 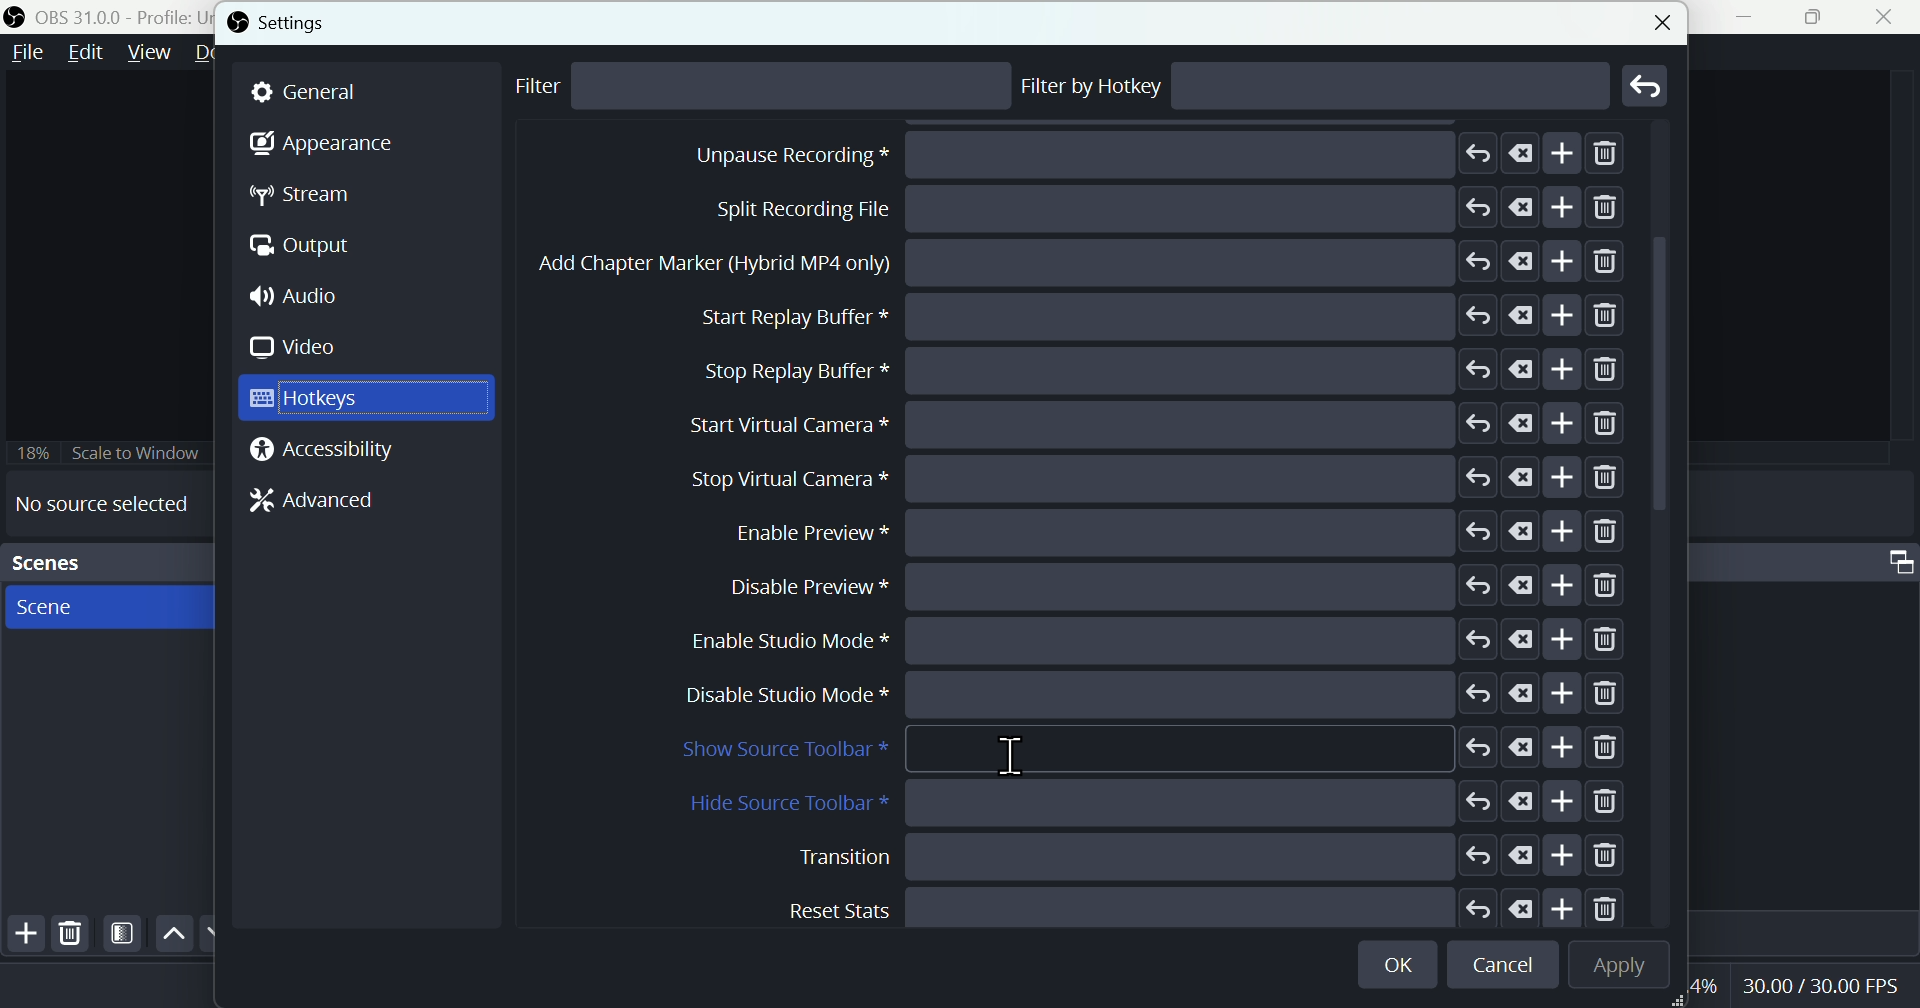 What do you see at coordinates (29, 53) in the screenshot?
I see `file` at bounding box center [29, 53].